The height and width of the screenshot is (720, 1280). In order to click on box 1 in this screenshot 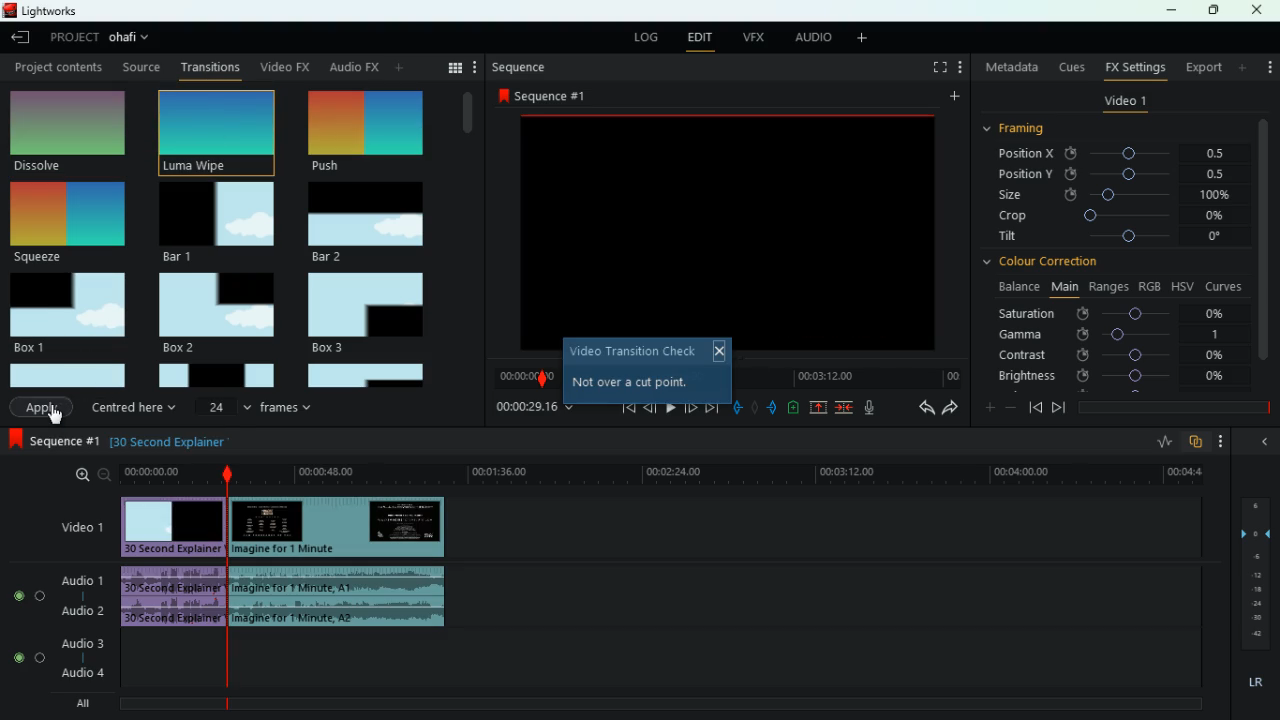, I will do `click(71, 311)`.